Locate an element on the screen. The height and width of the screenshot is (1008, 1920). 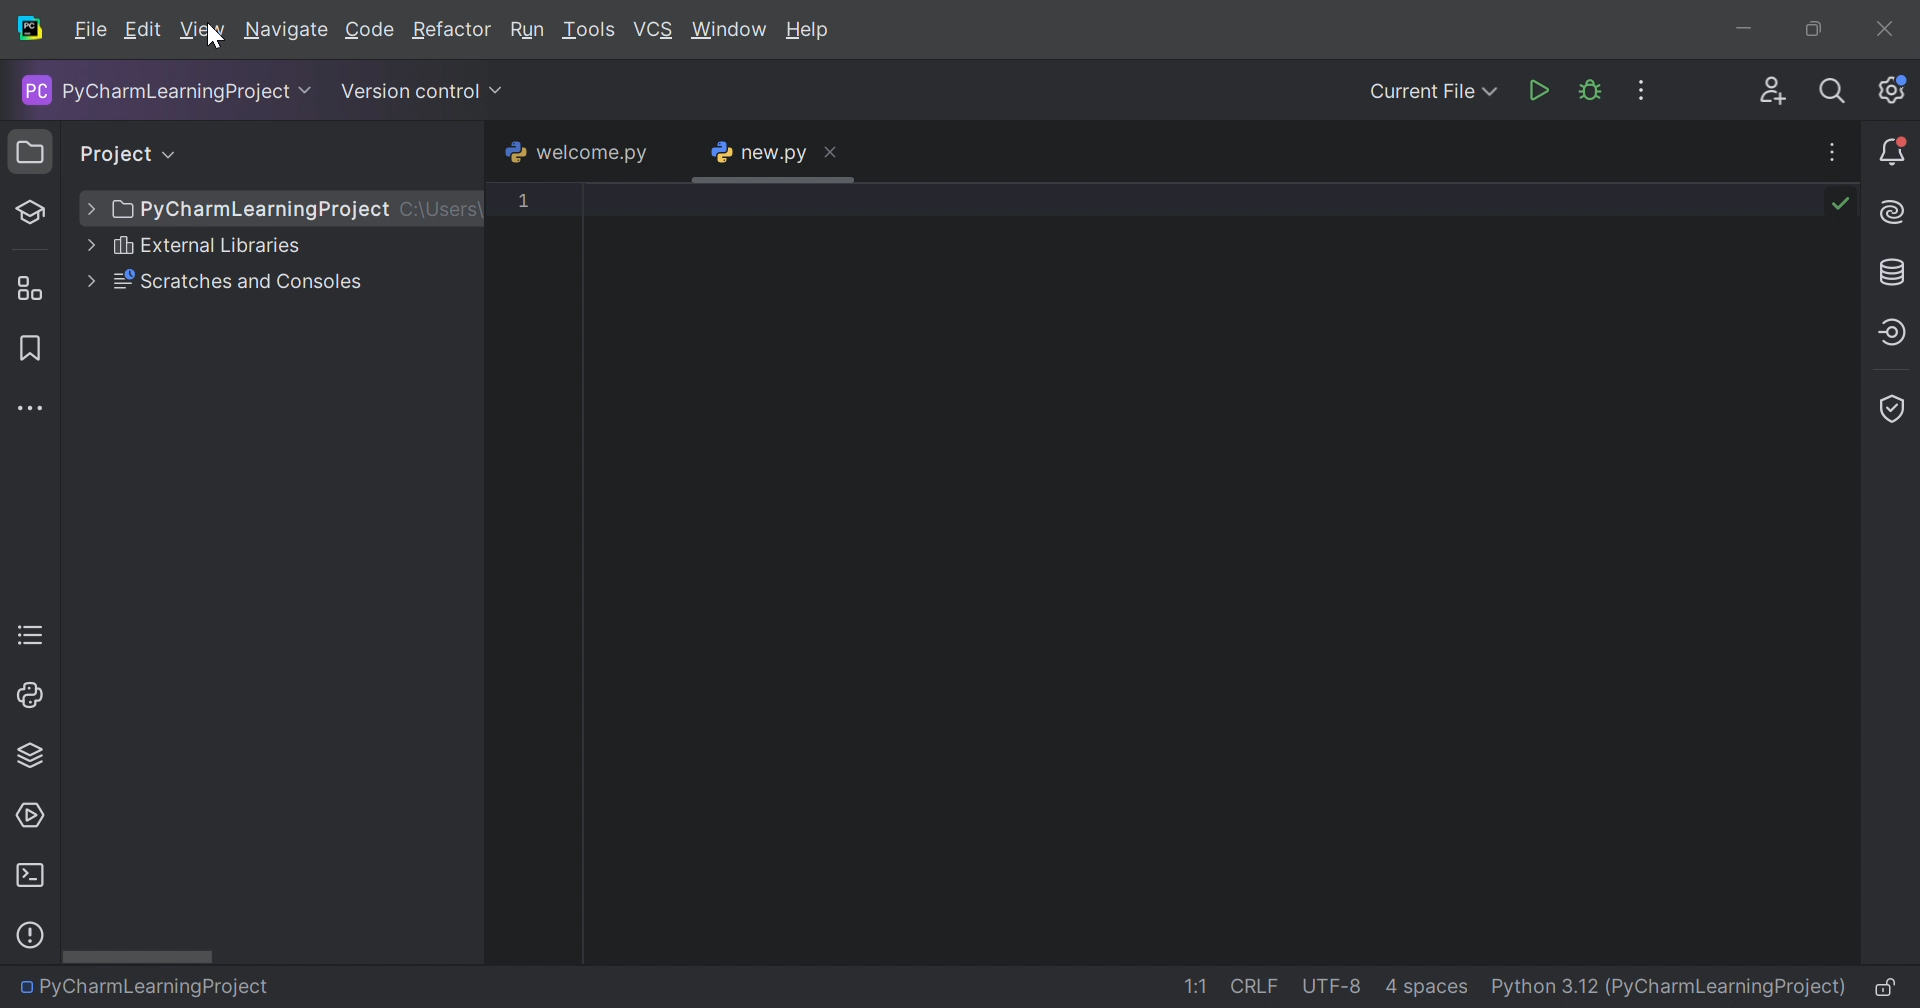
VCS is located at coordinates (654, 30).